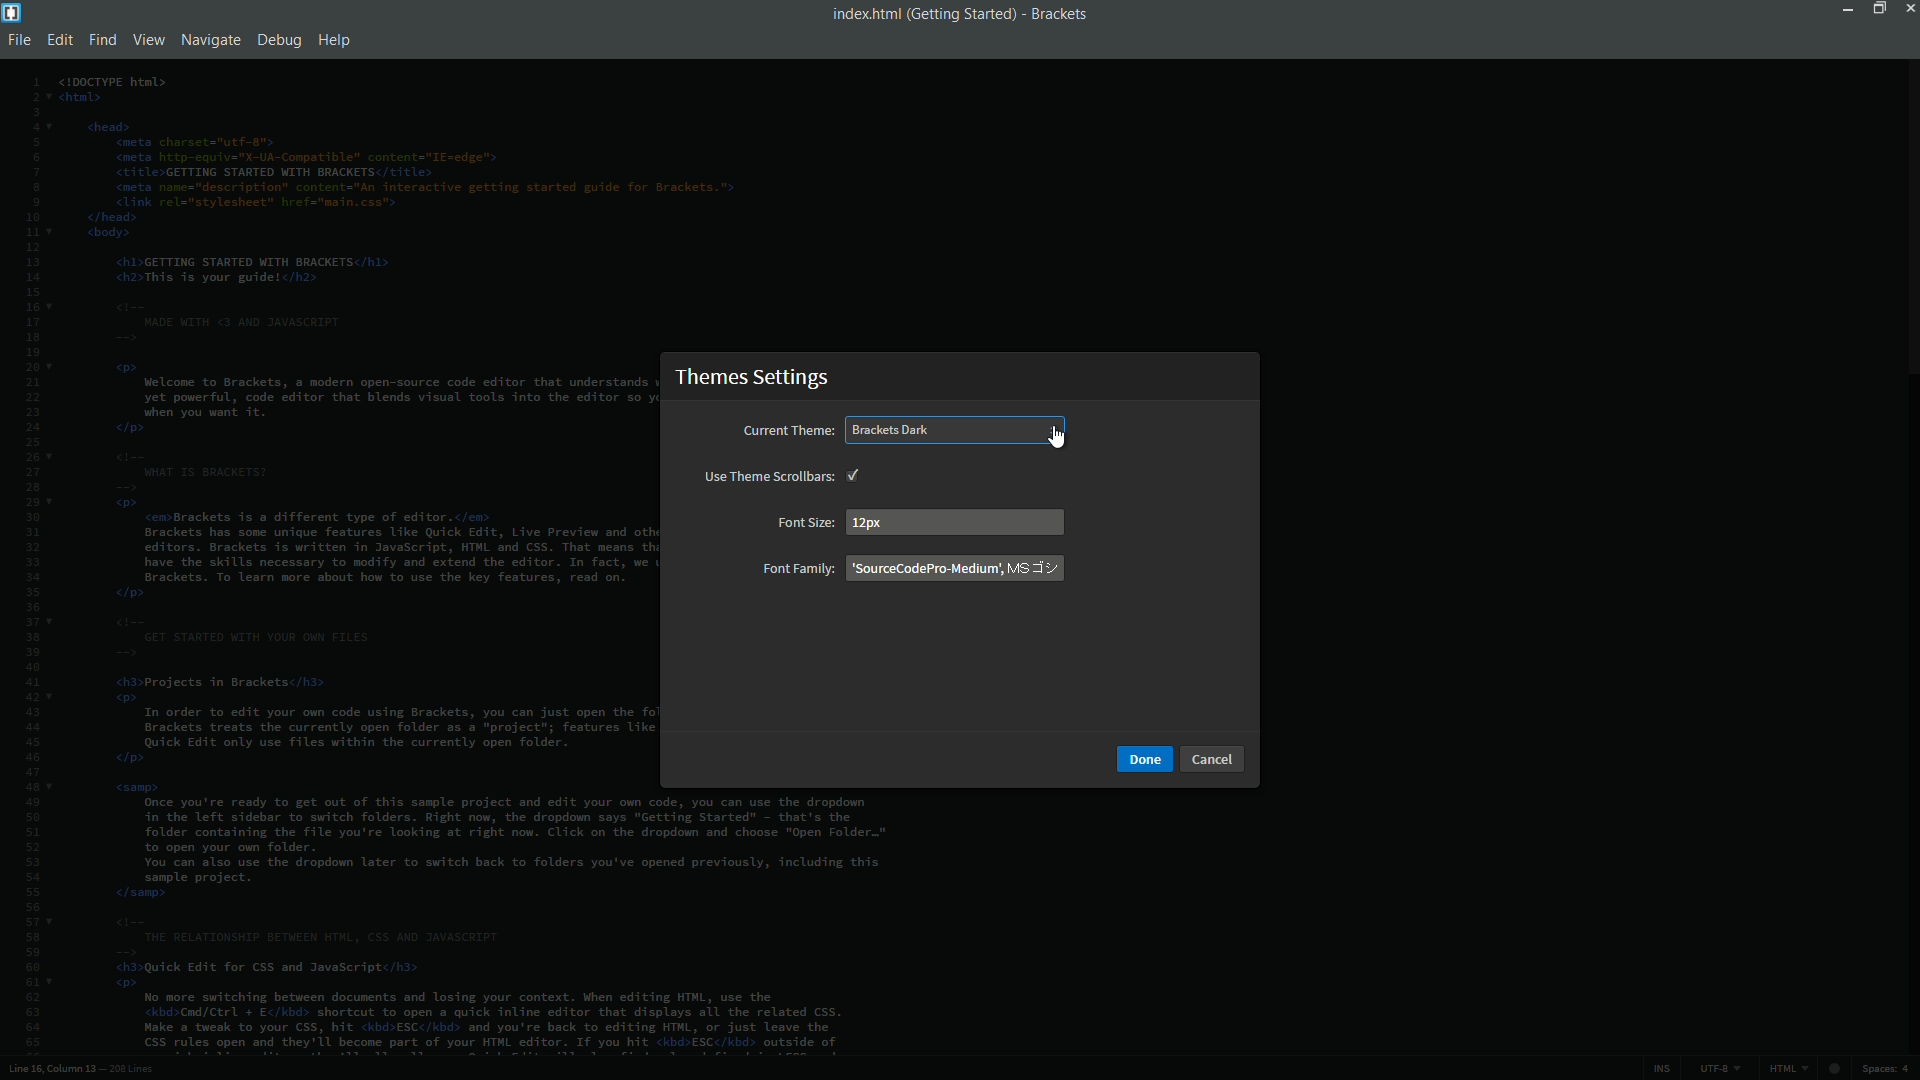 This screenshot has height=1080, width=1920. Describe the element at coordinates (1908, 221) in the screenshot. I see `scroll bar` at that location.